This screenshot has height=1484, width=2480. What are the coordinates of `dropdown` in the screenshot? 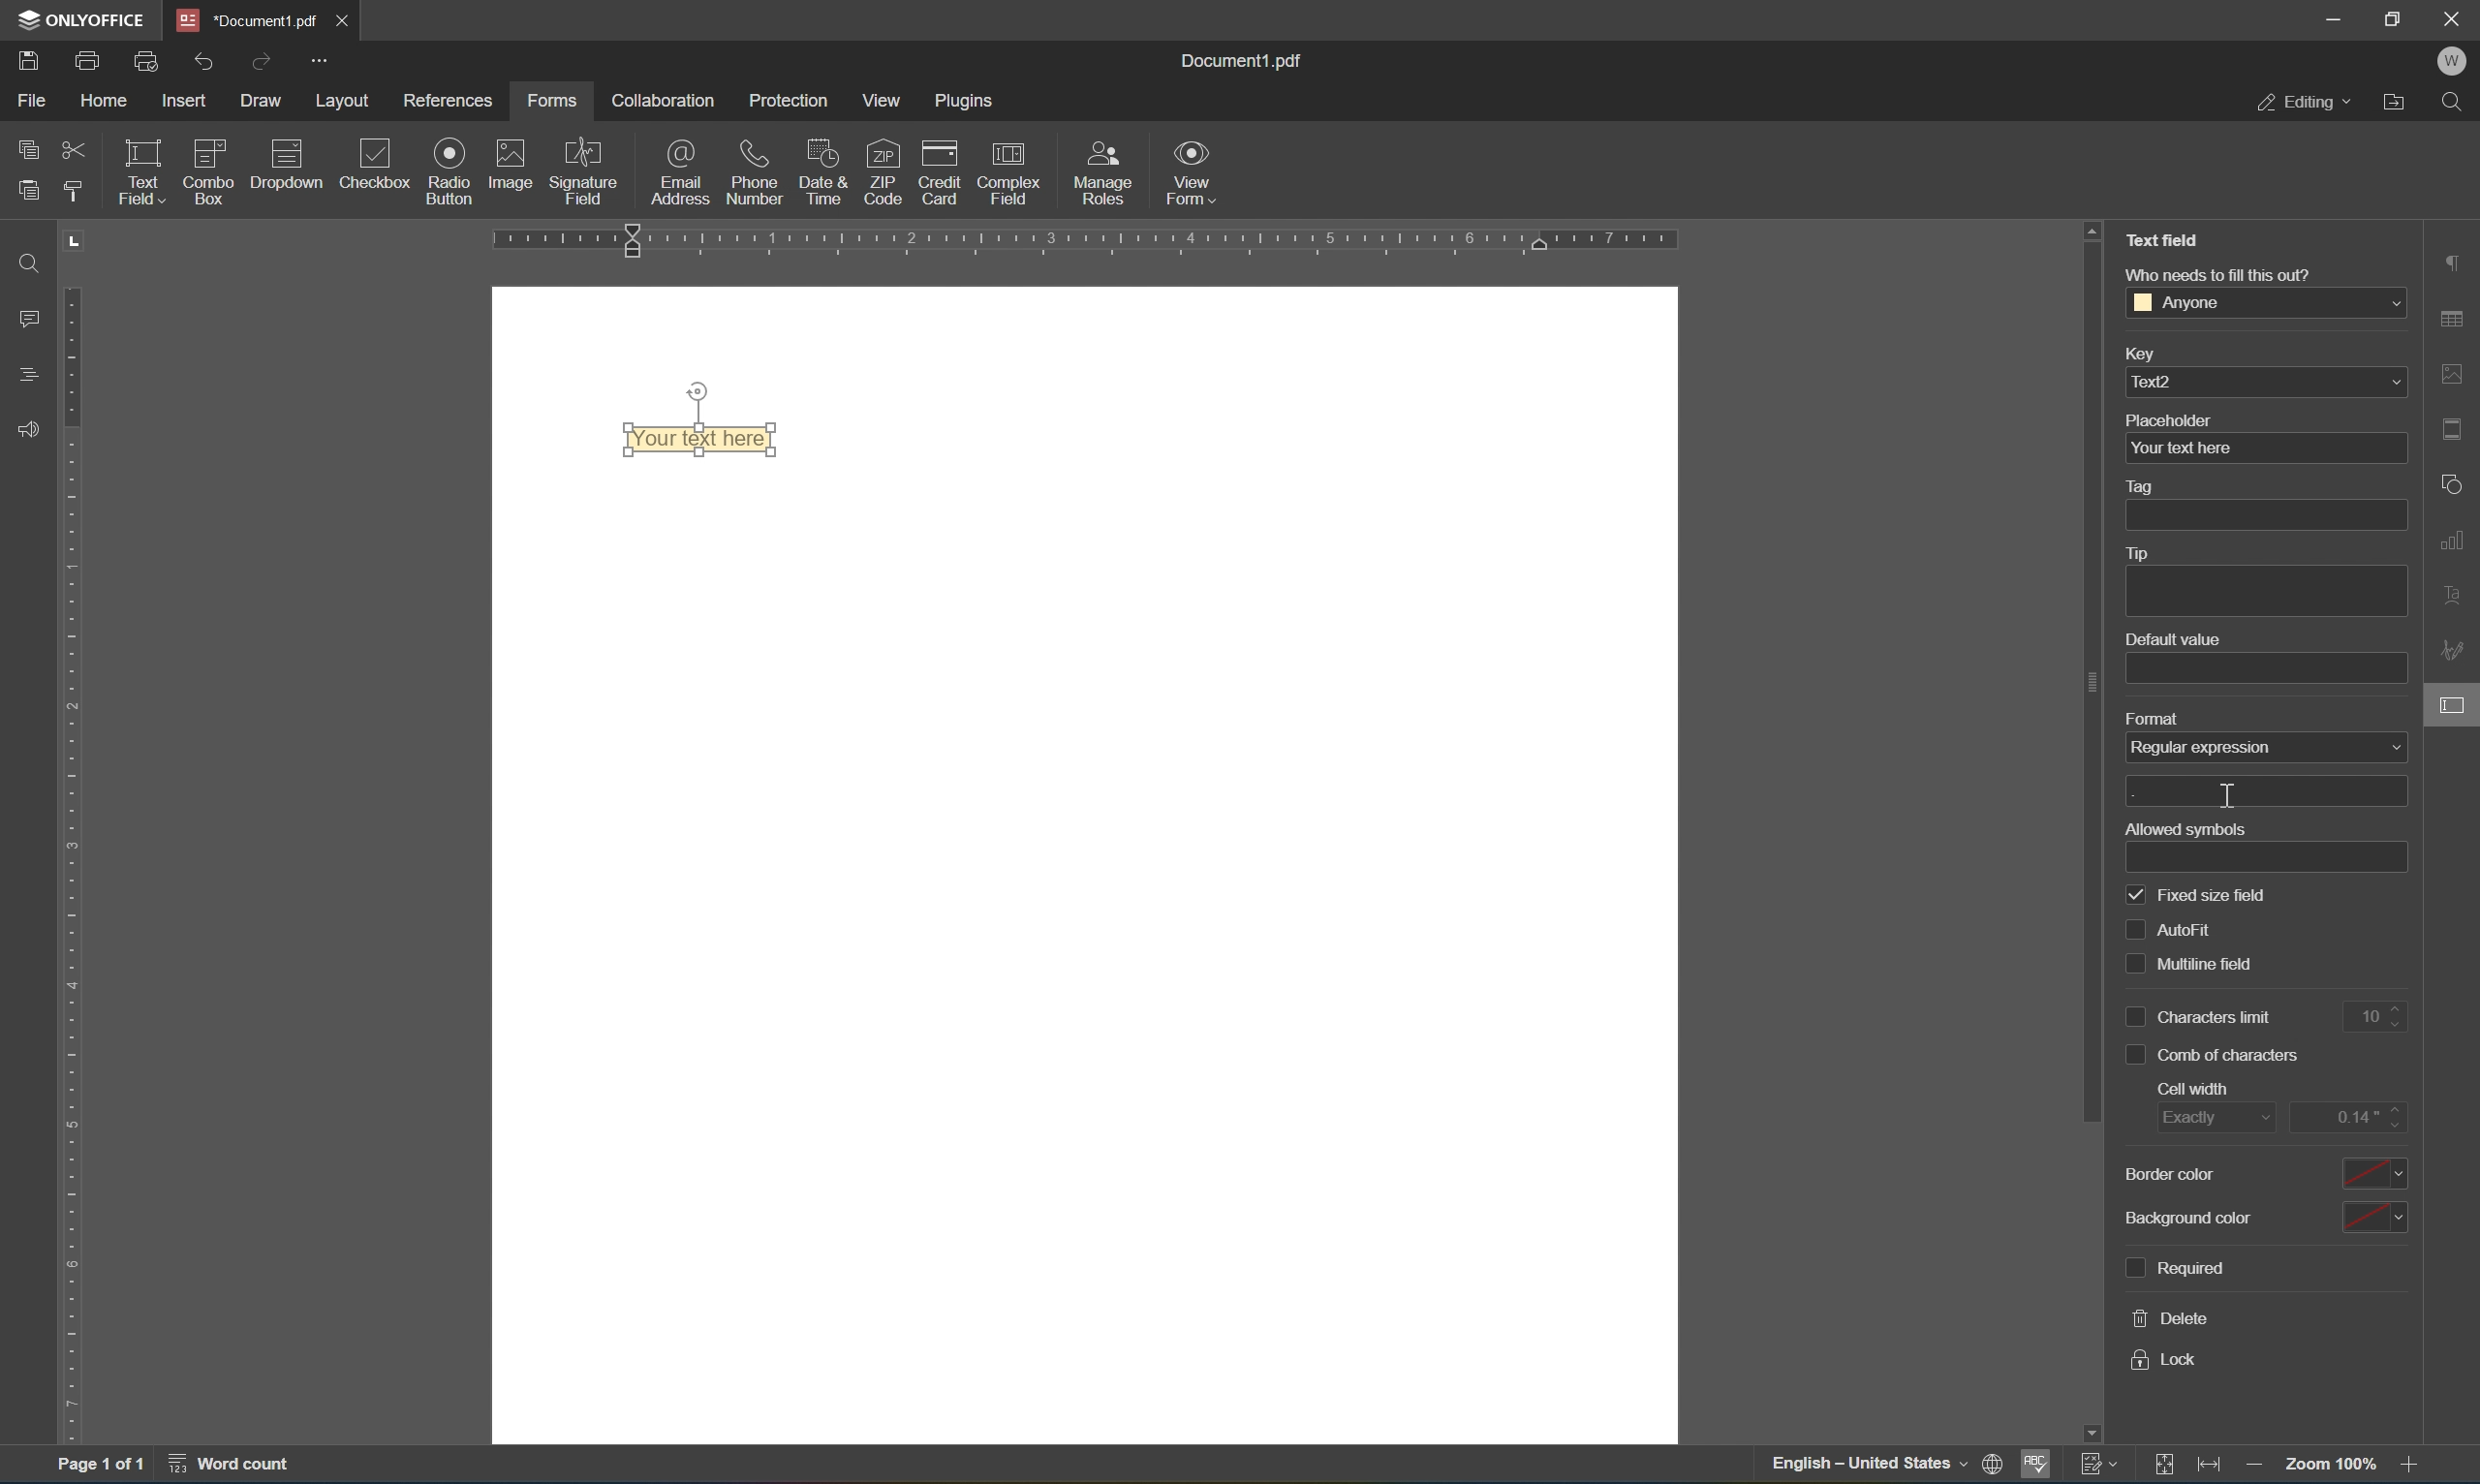 It's located at (285, 170).